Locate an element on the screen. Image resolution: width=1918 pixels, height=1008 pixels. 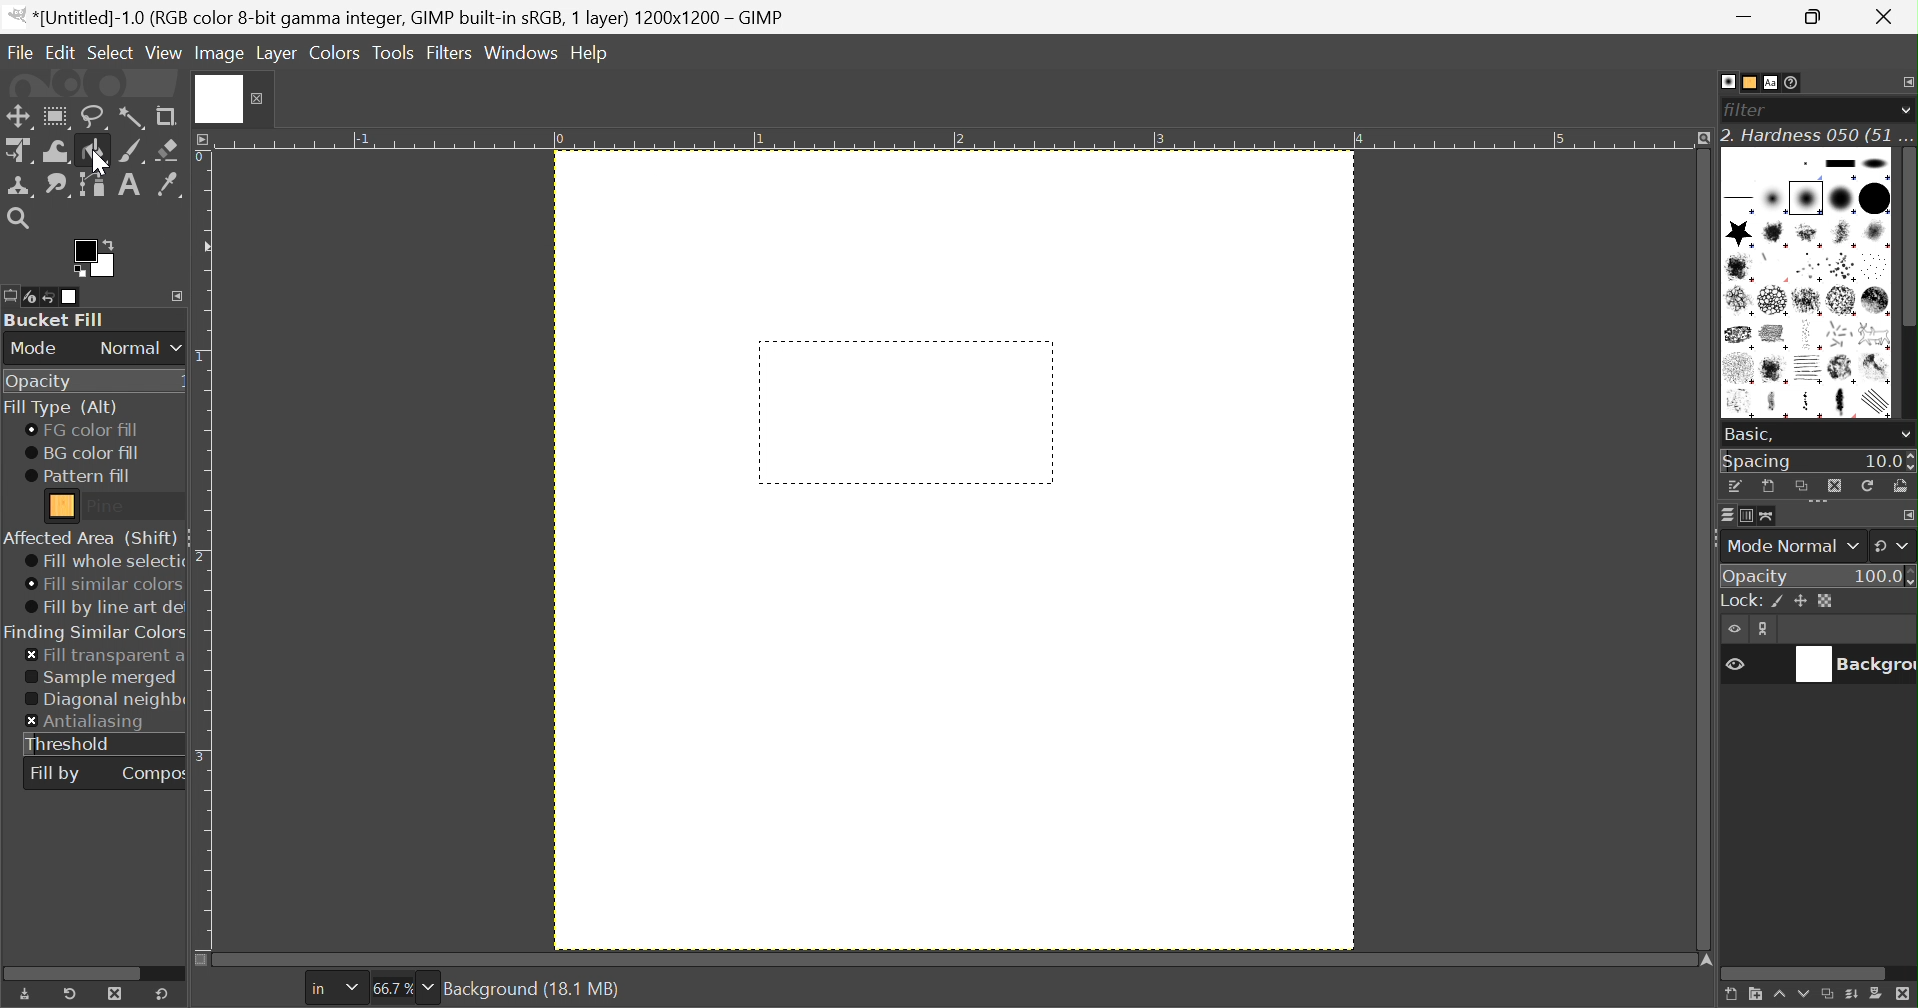
Bristles 02 is located at coordinates (1843, 268).